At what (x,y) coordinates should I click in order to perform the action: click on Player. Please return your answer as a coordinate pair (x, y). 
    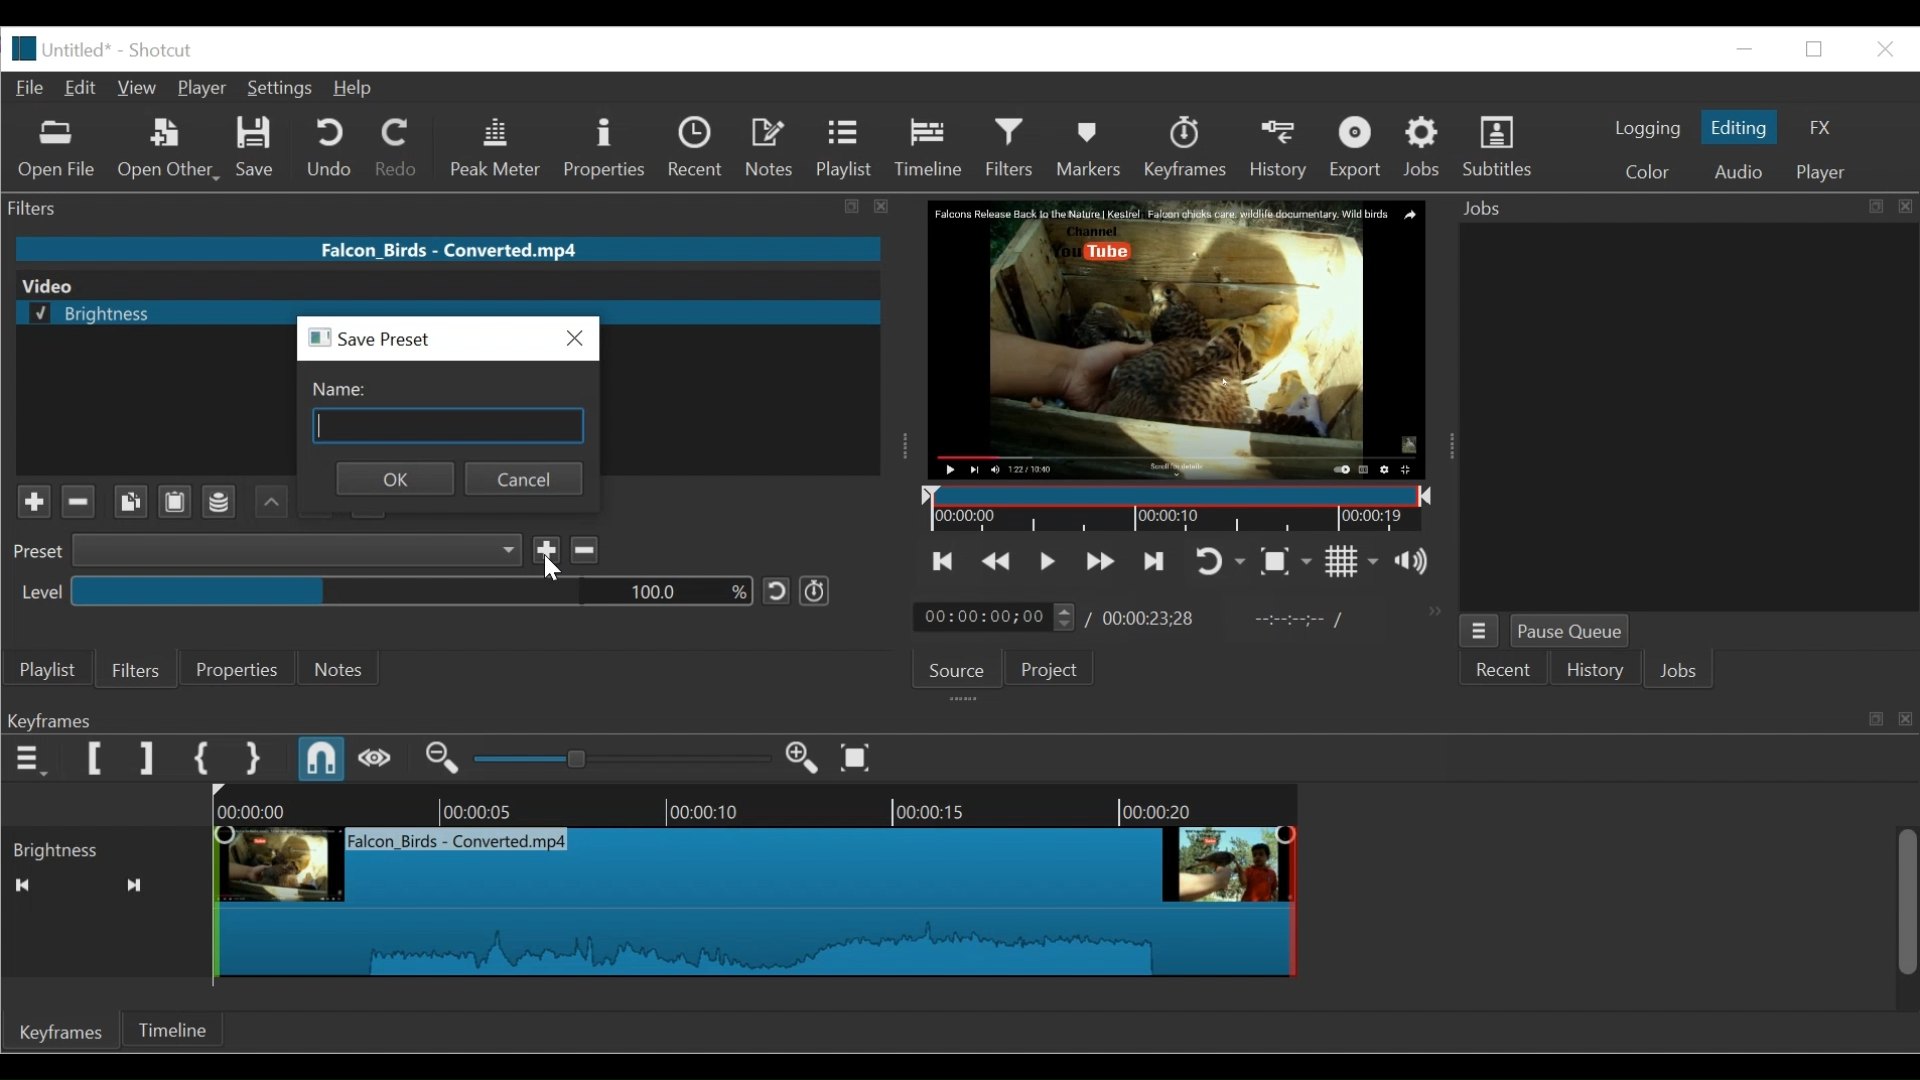
    Looking at the image, I should click on (202, 89).